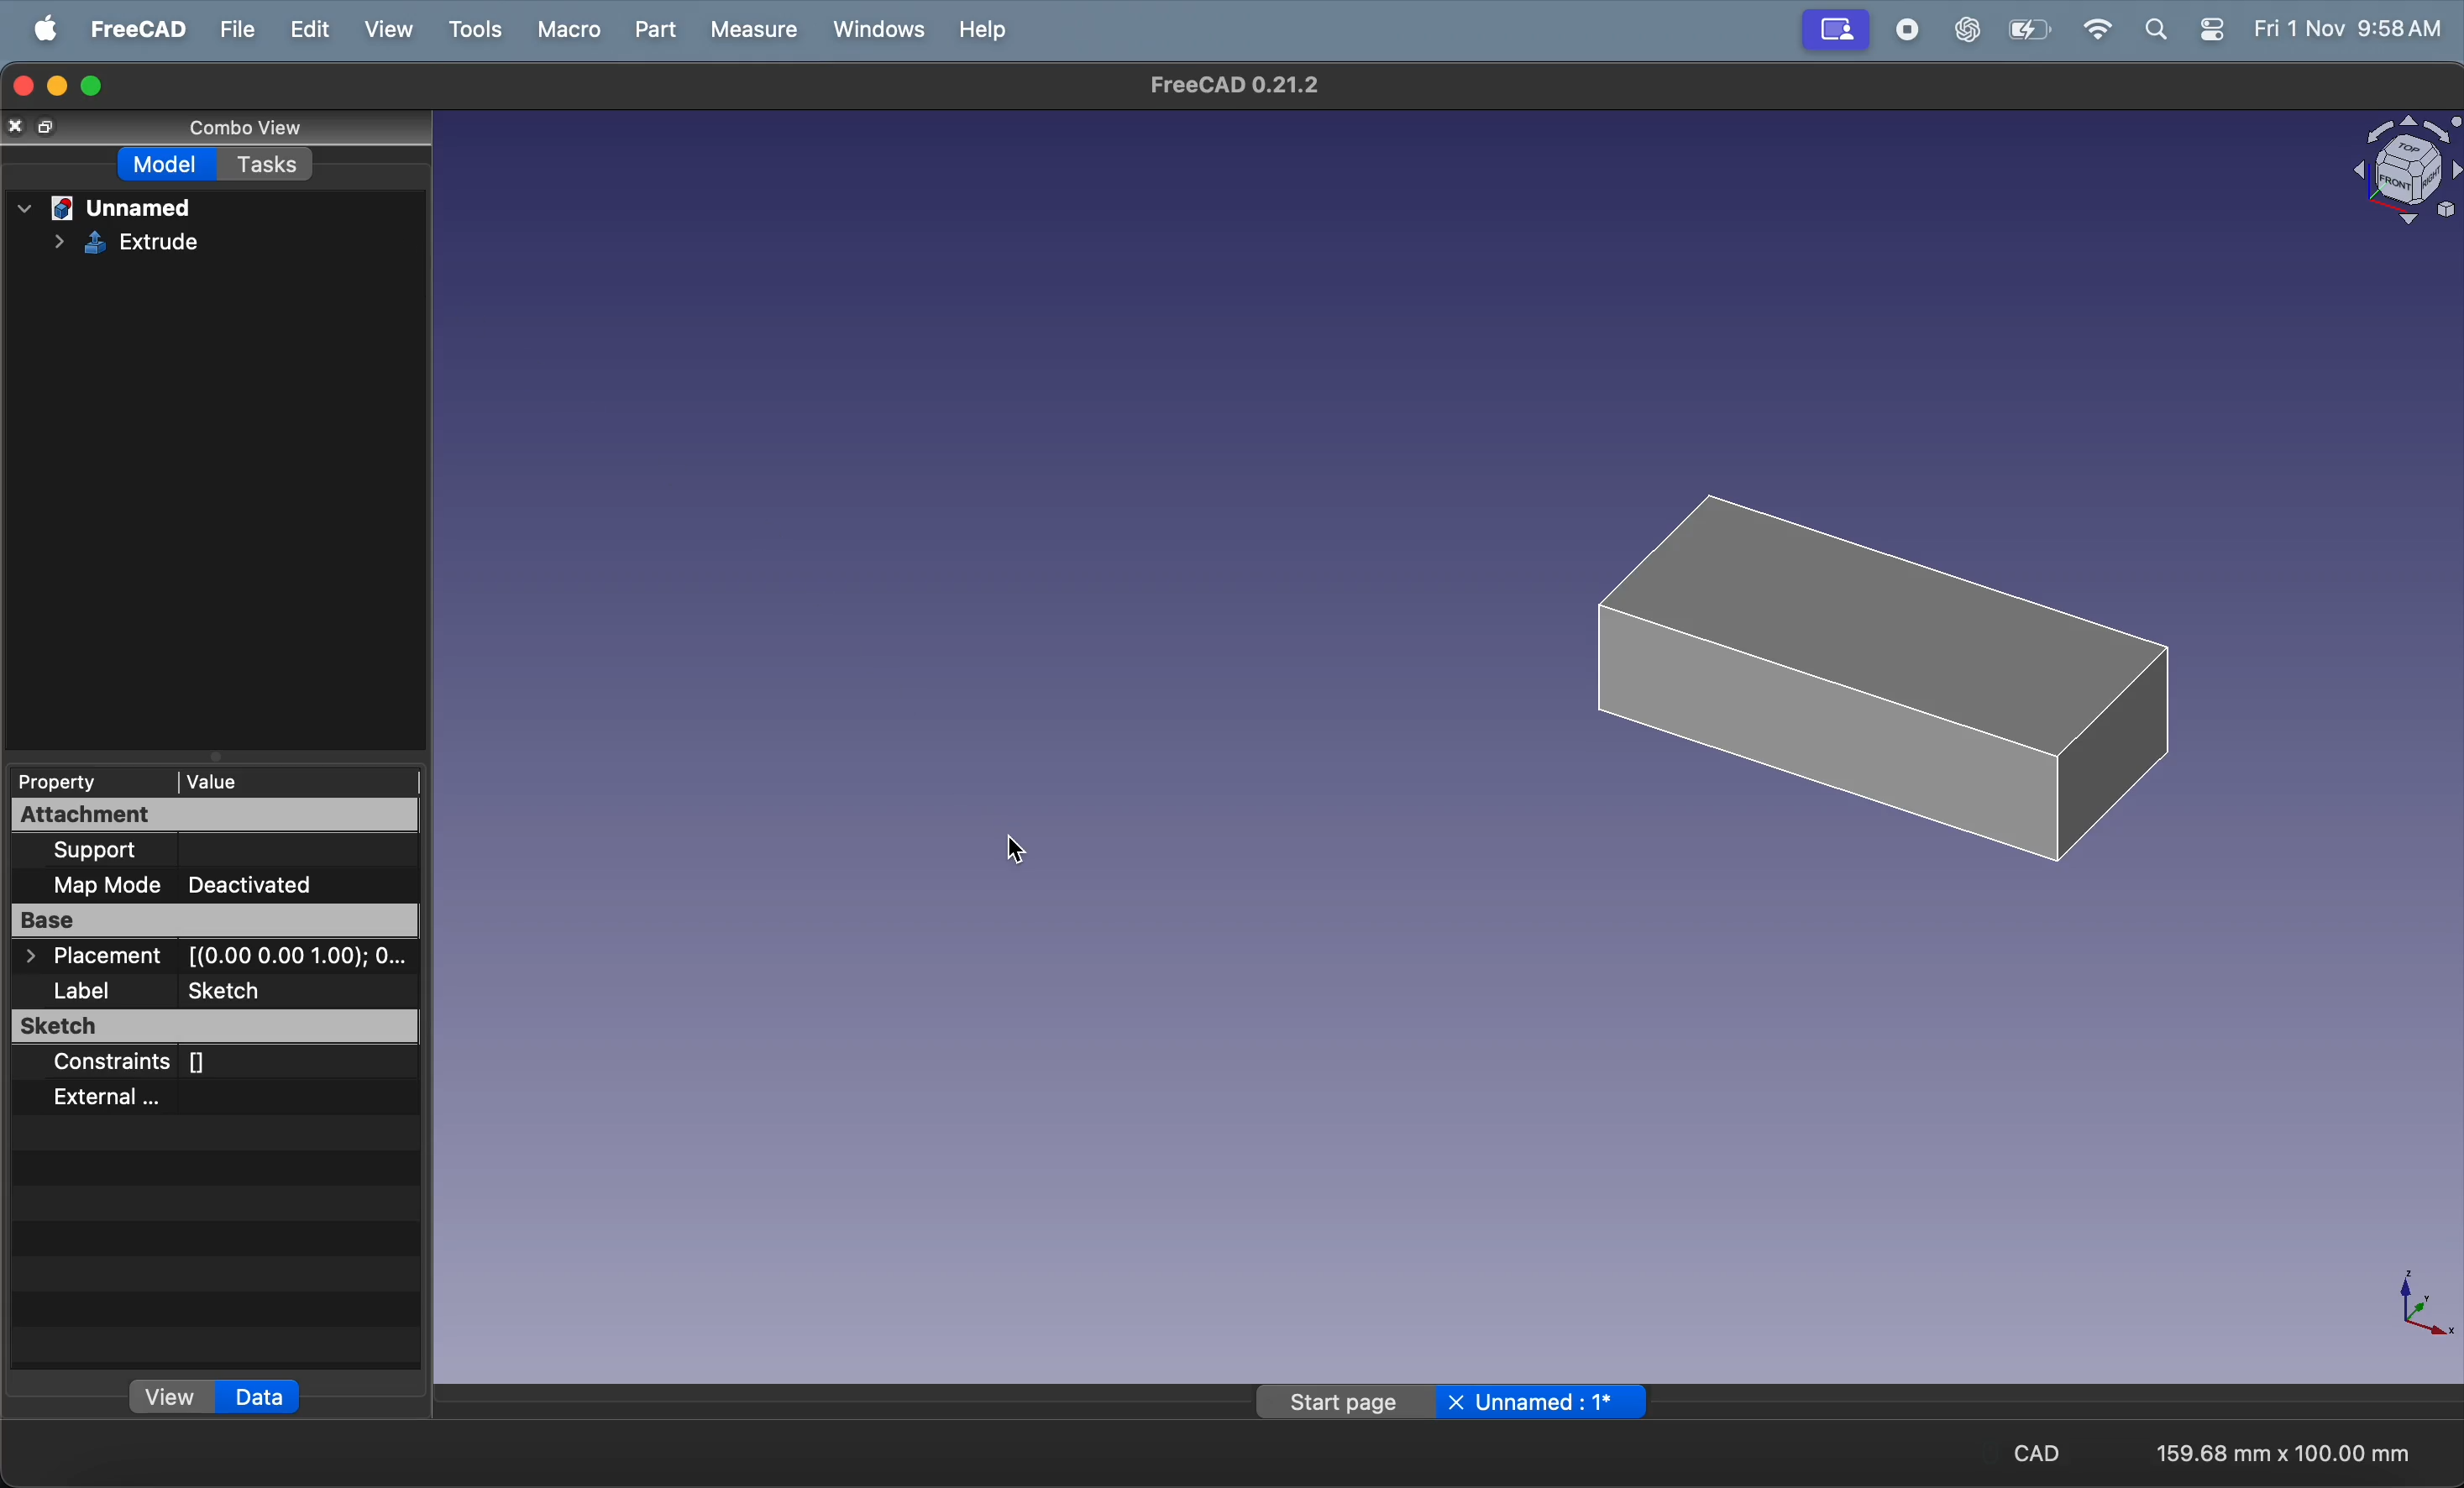  I want to click on time and date, so click(2352, 29).